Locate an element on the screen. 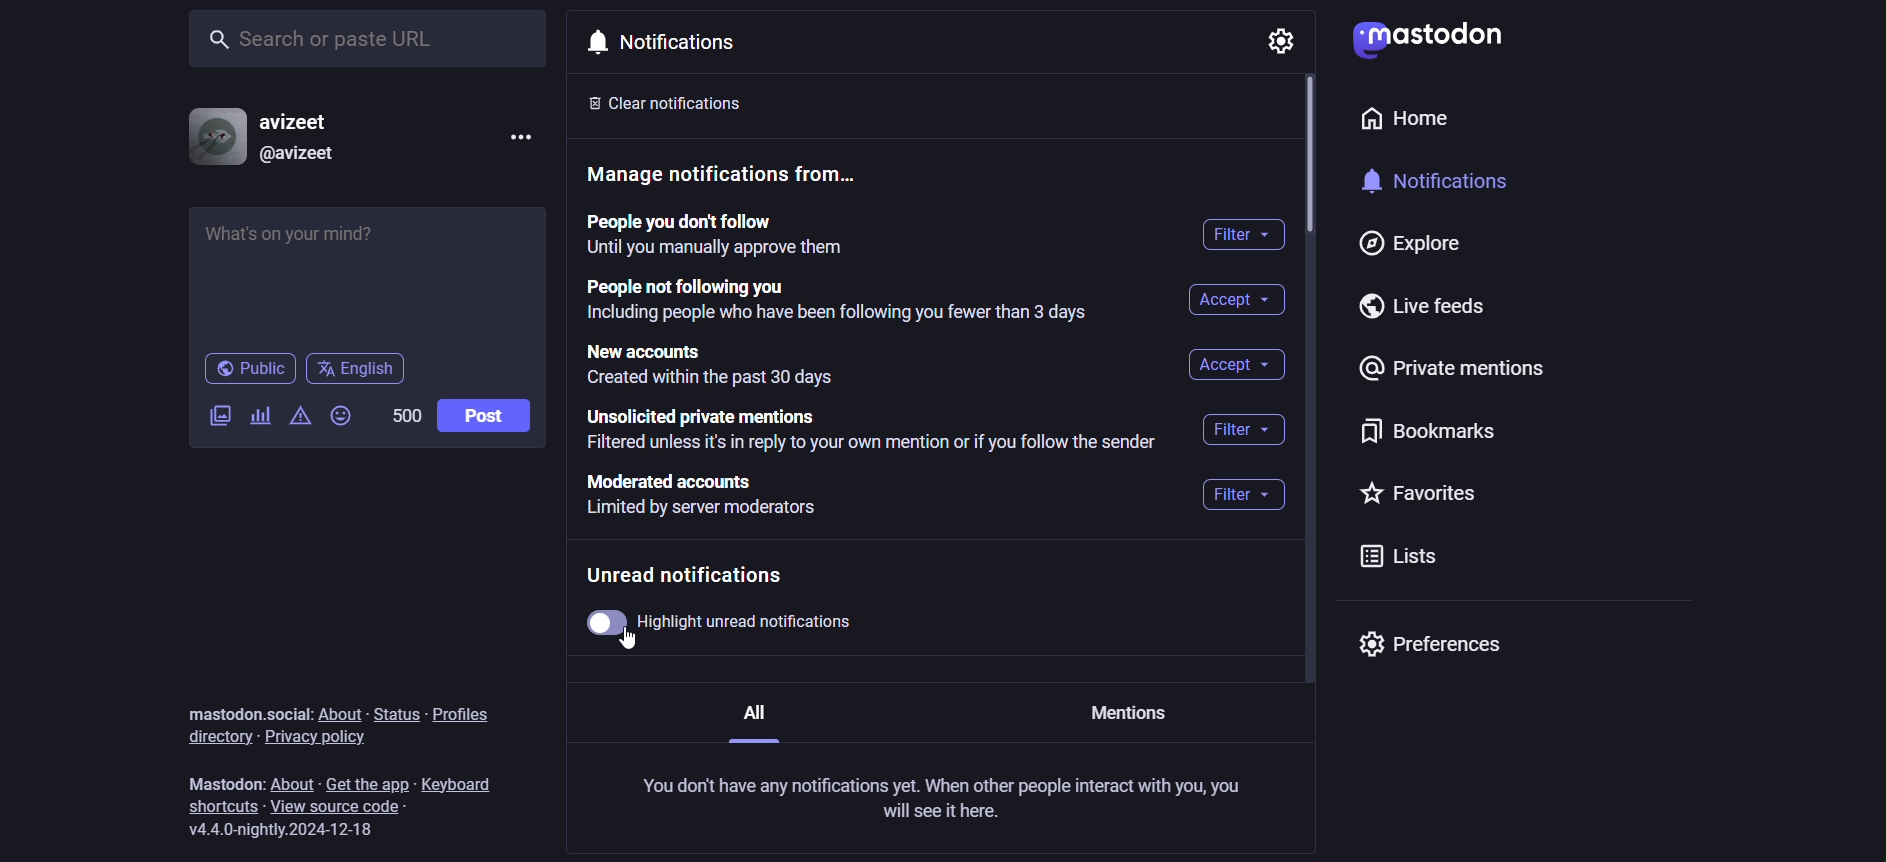 This screenshot has height=862, width=1886. @username is located at coordinates (306, 159).